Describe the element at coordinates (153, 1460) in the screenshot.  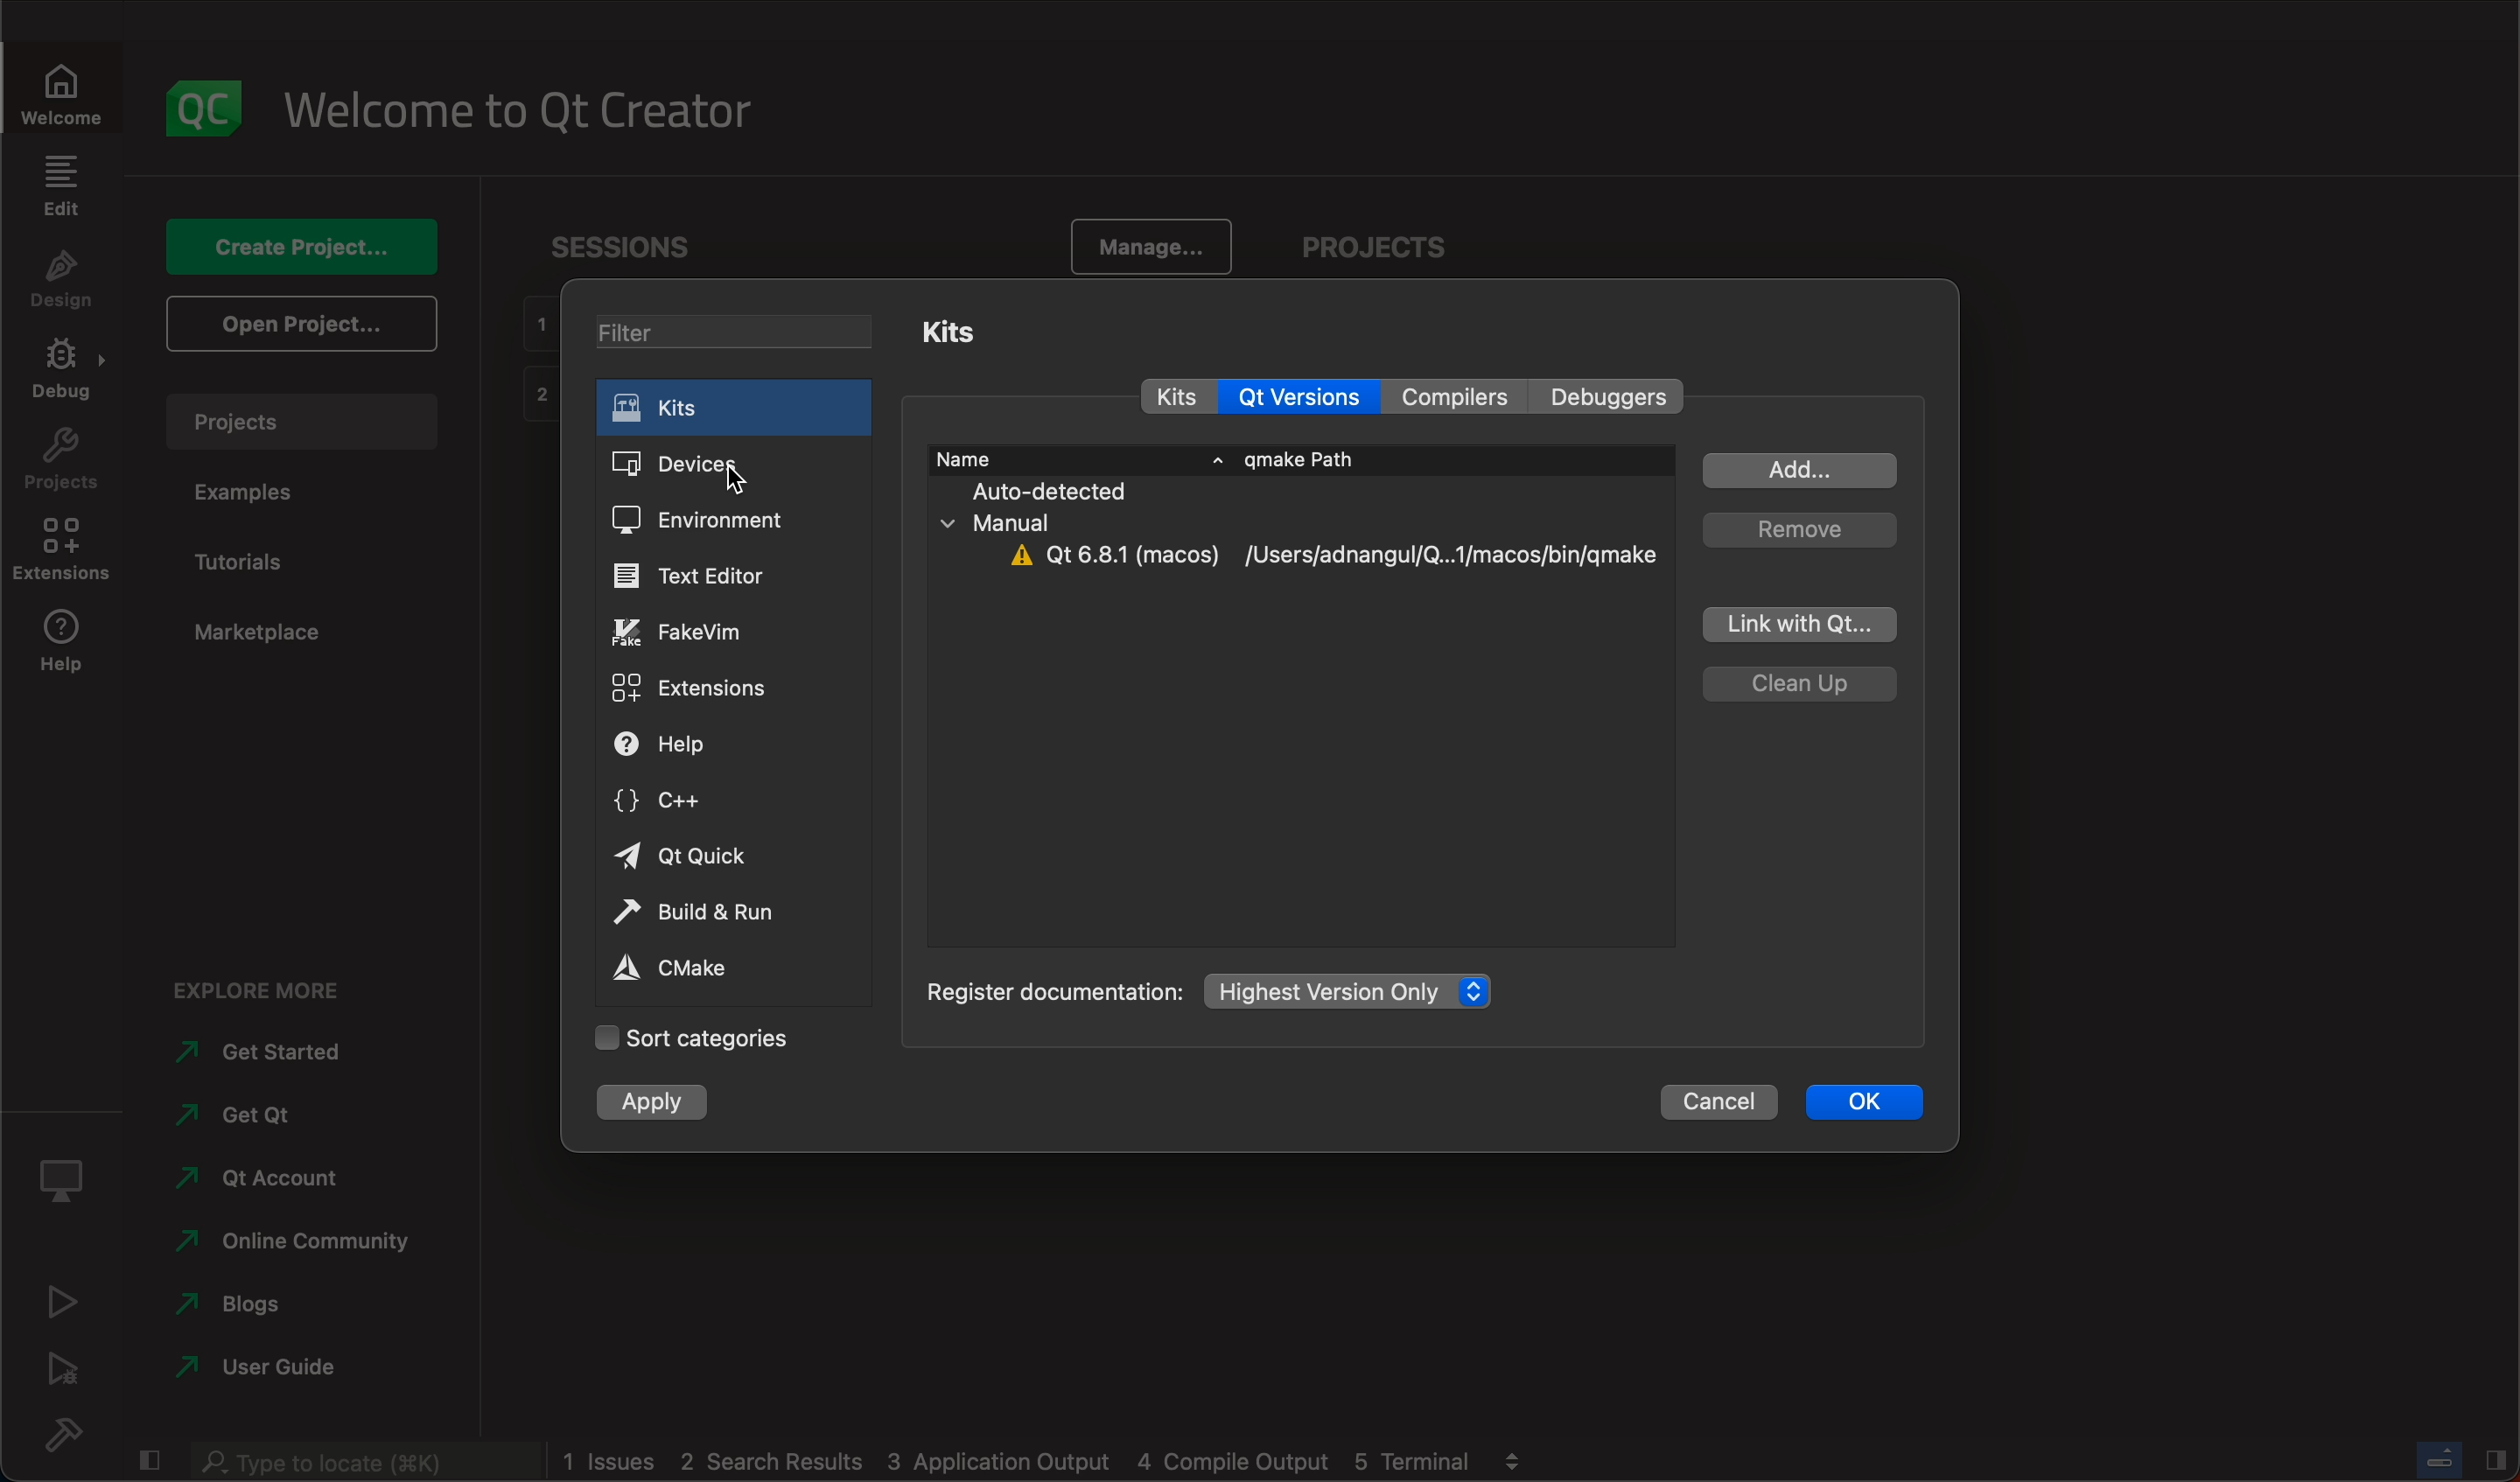
I see `Hide/Show left sidebar` at that location.